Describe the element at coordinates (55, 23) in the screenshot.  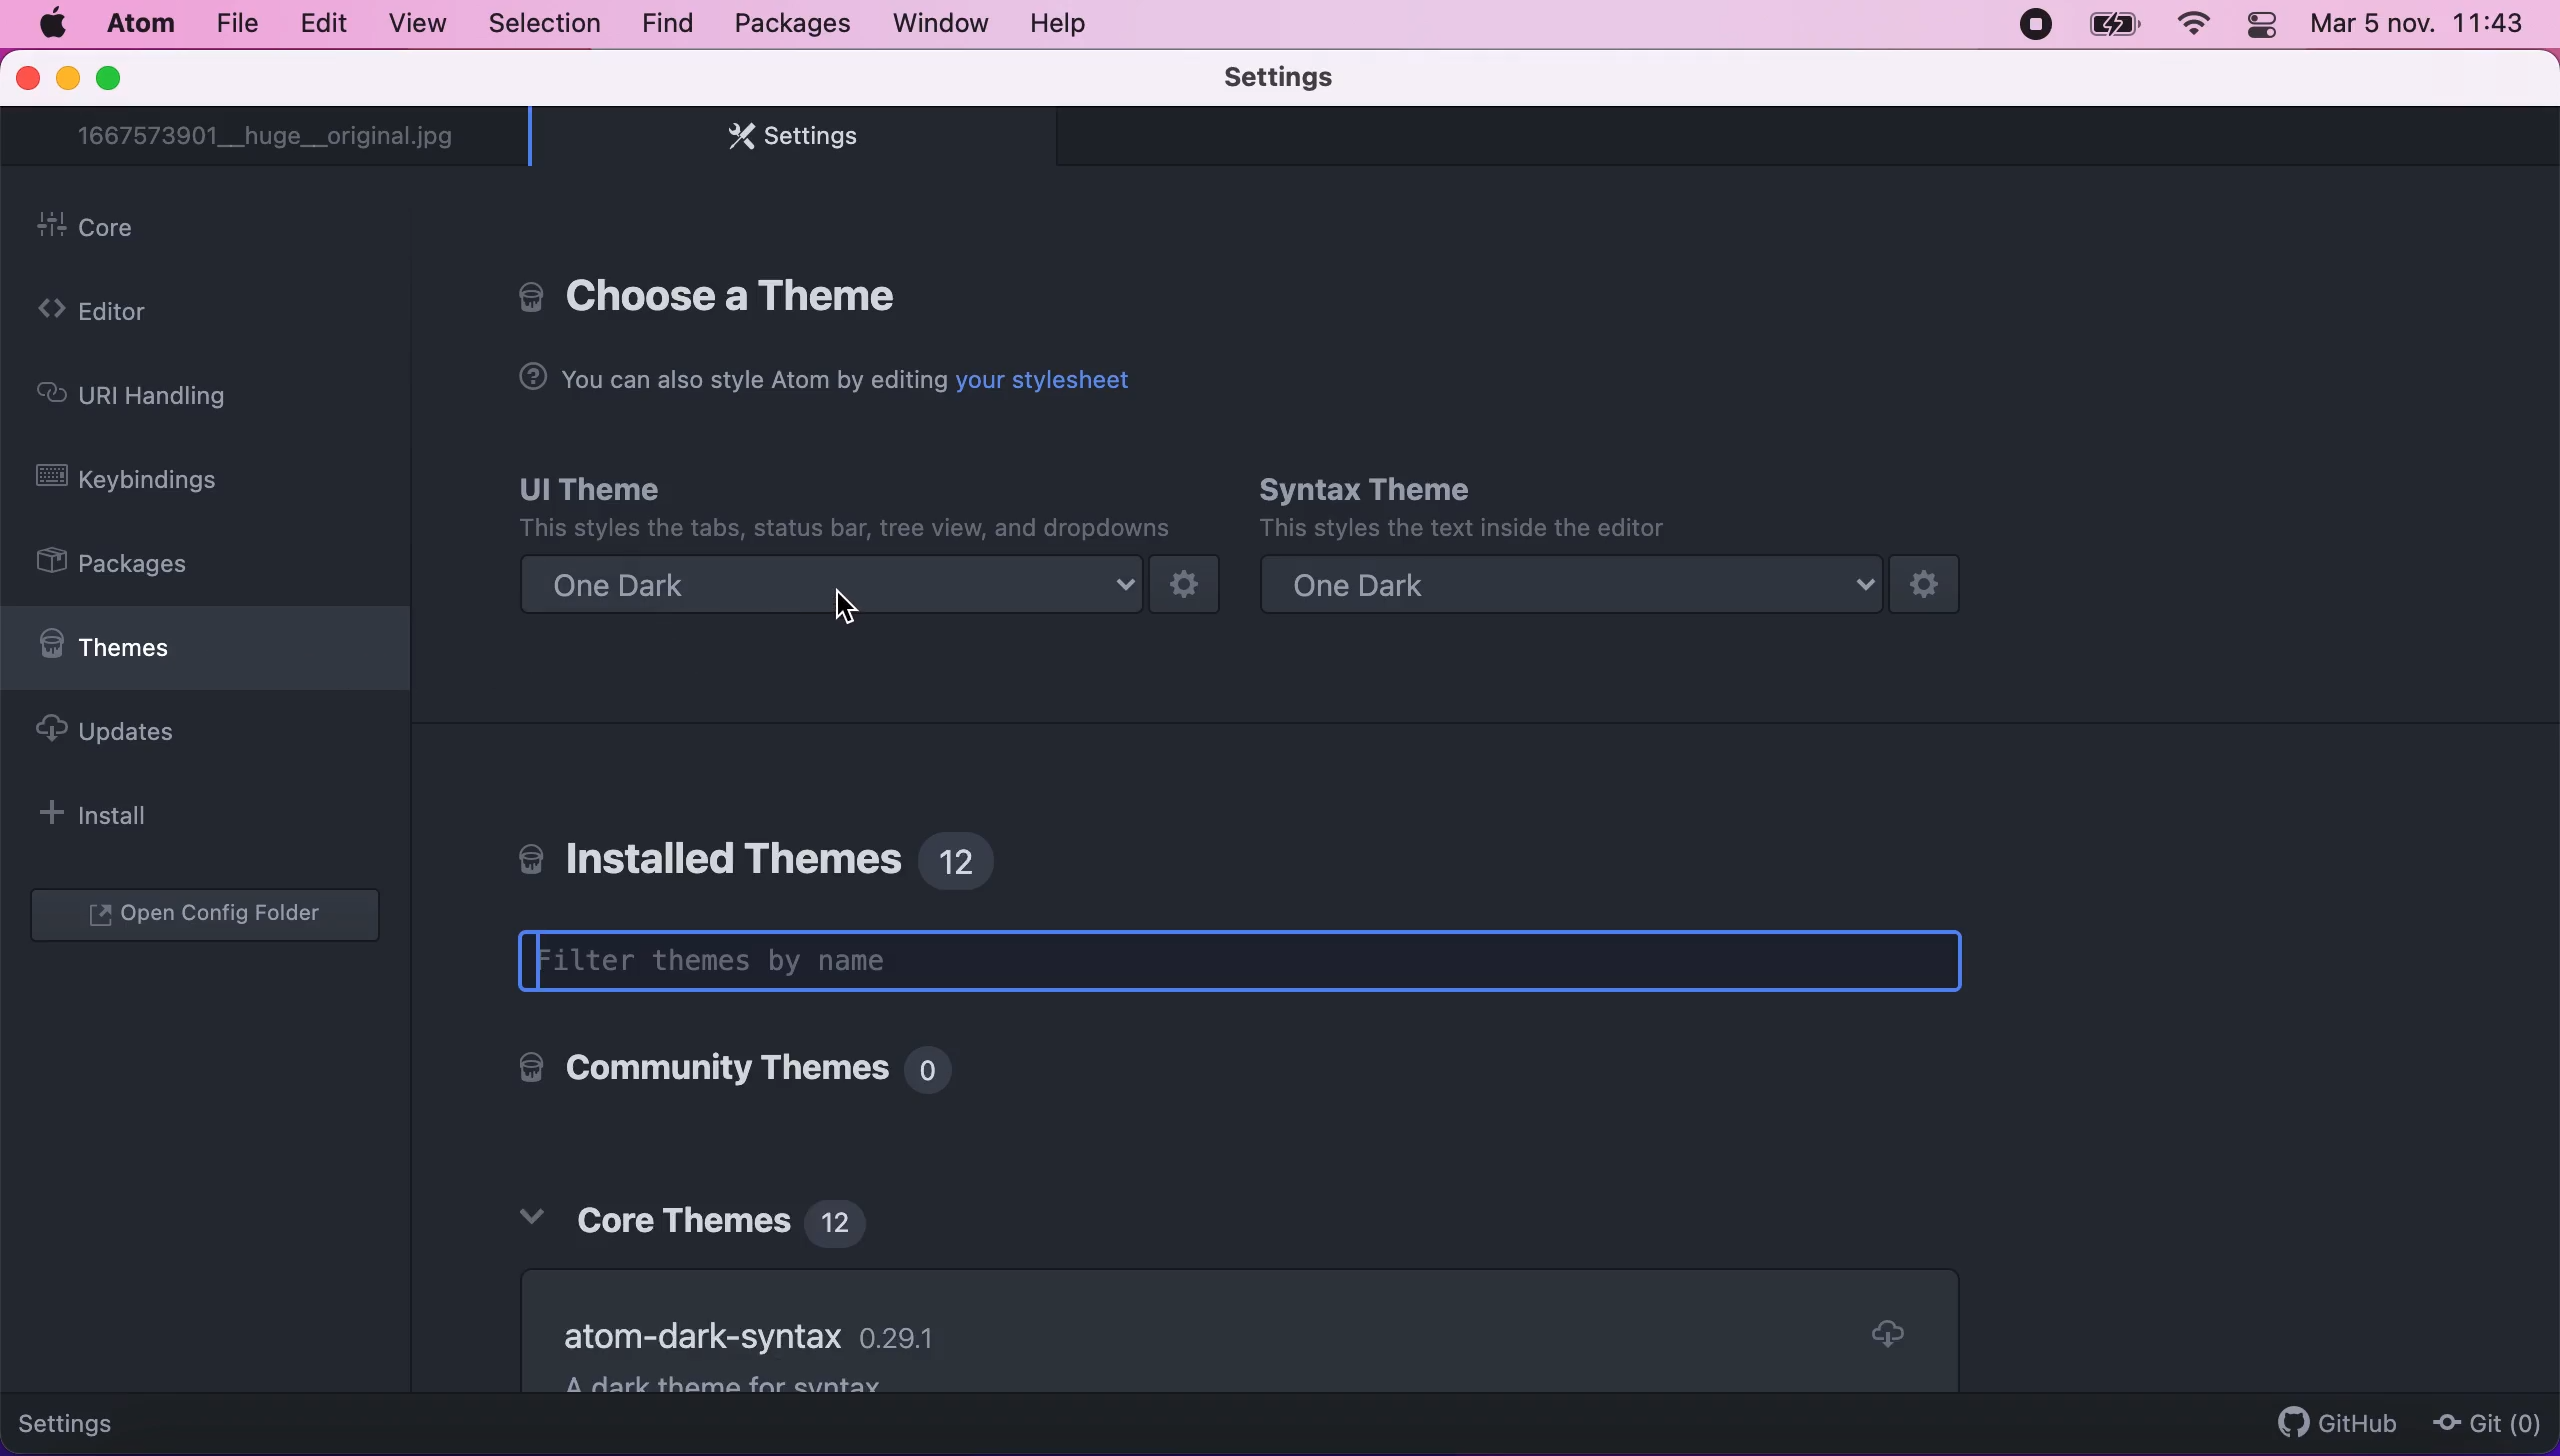
I see `Mac logo` at that location.